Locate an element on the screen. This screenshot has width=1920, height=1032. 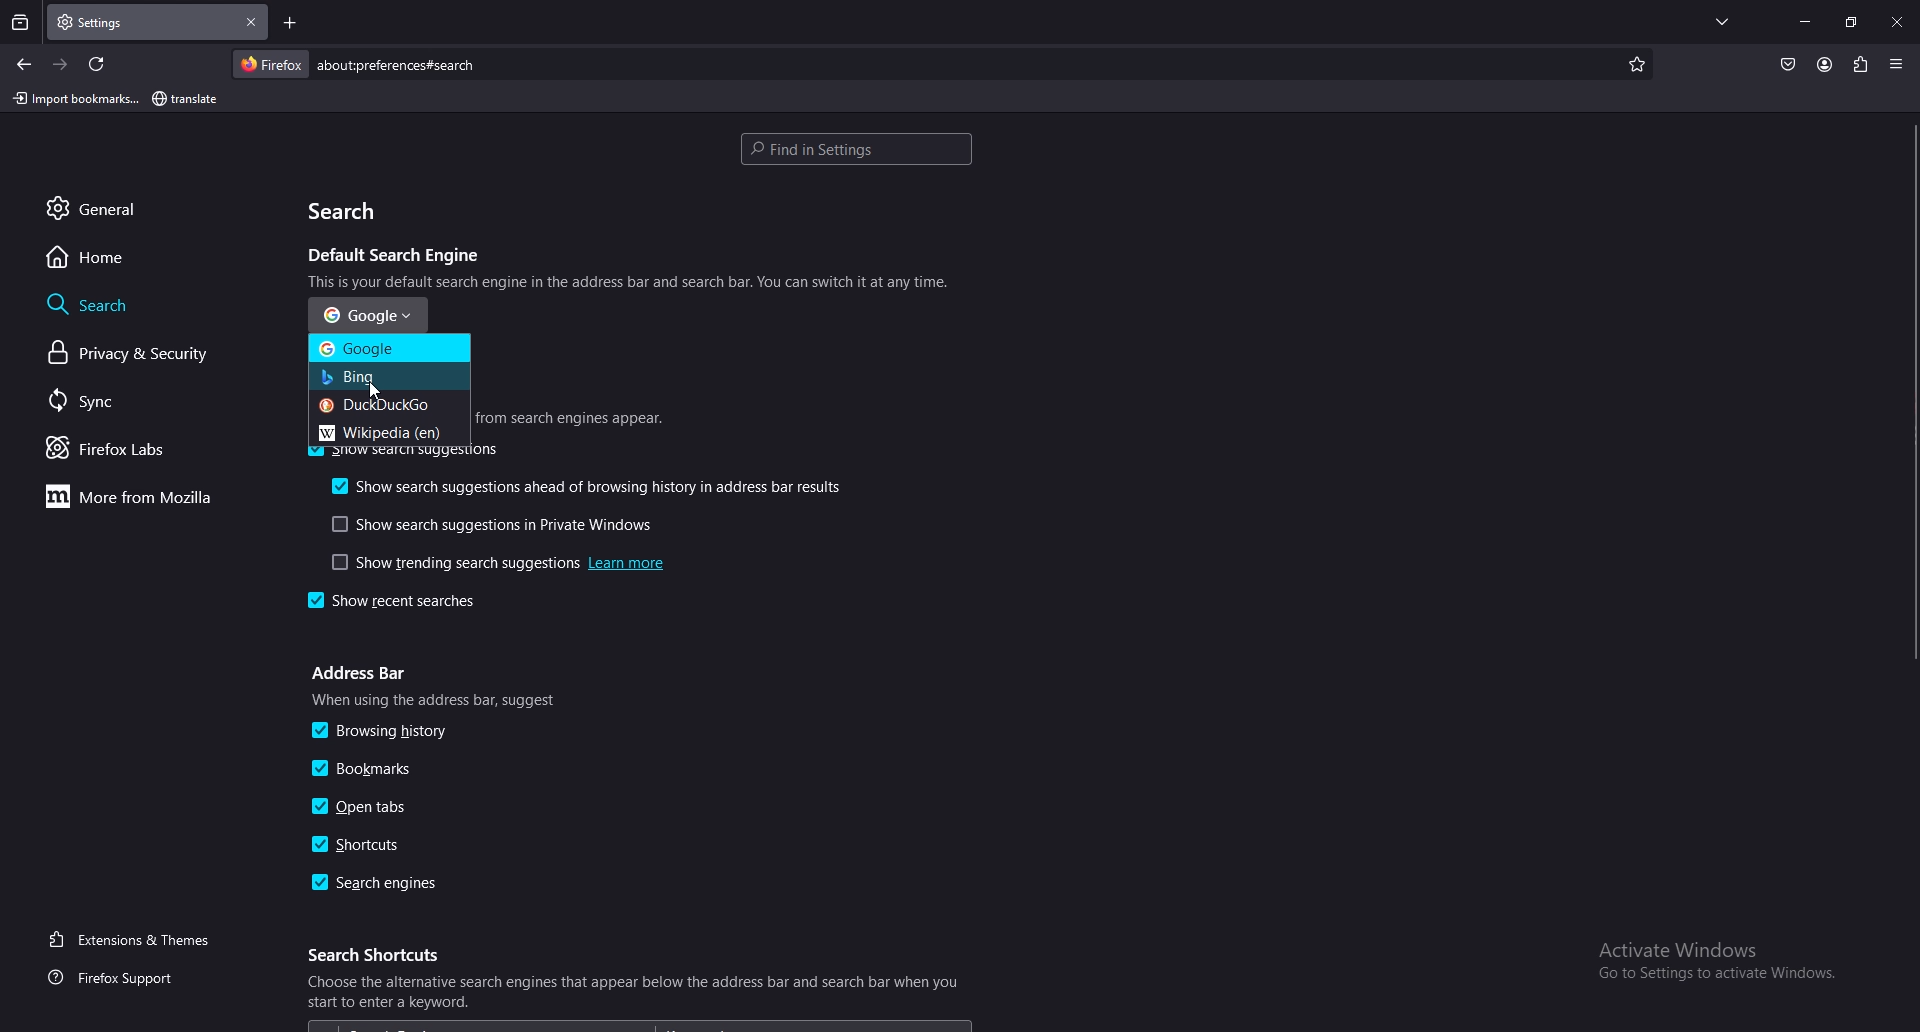
more from mozilla is located at coordinates (143, 497).